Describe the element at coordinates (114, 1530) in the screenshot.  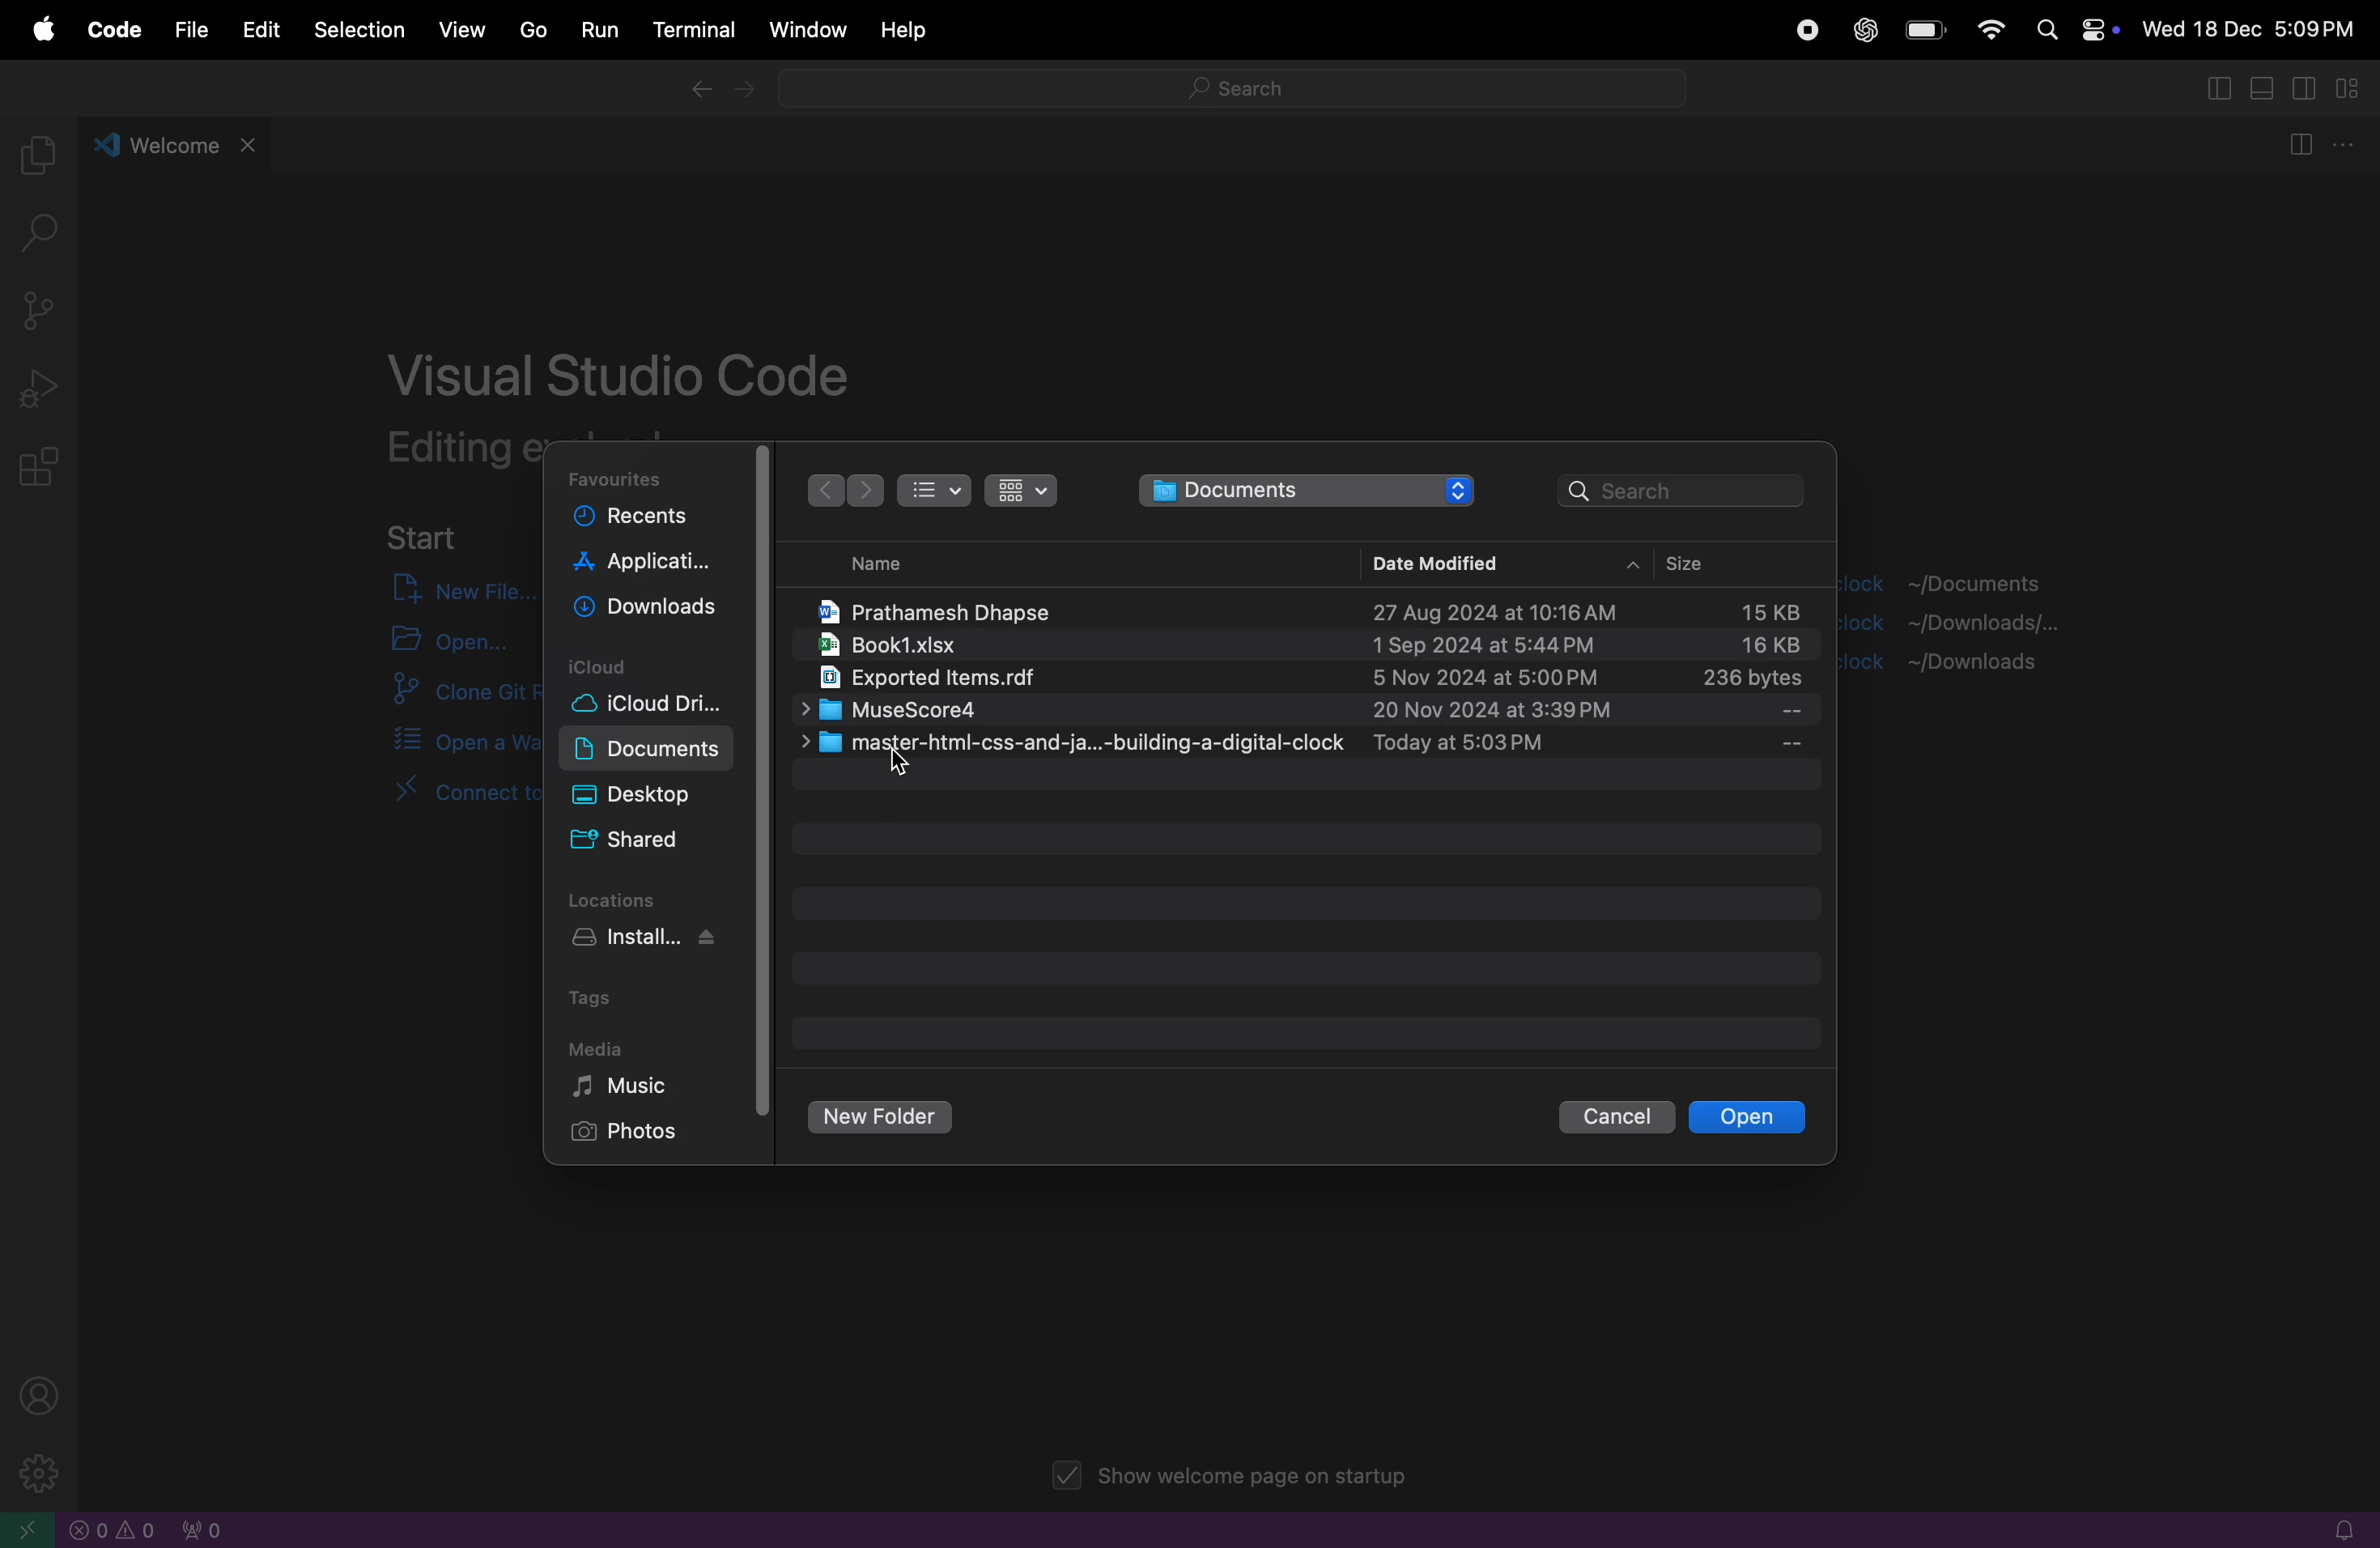
I see `no problems` at that location.